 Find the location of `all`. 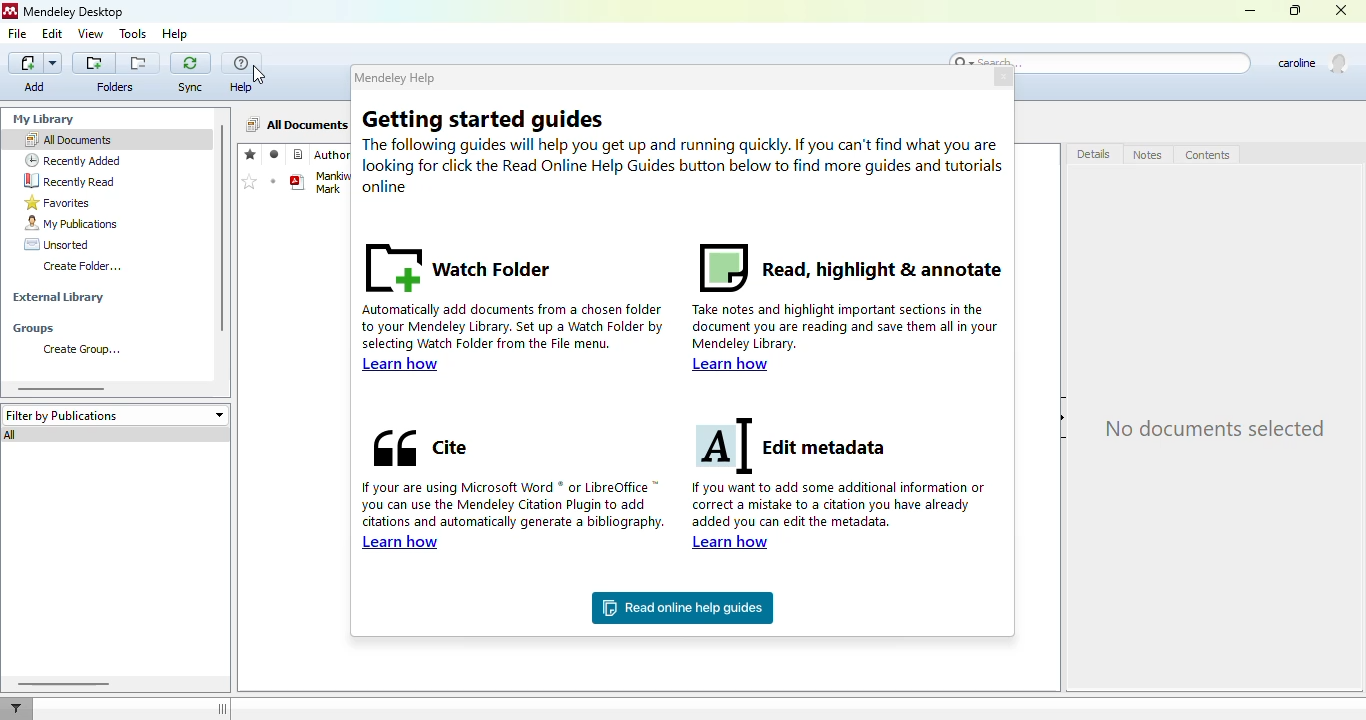

all is located at coordinates (10, 435).